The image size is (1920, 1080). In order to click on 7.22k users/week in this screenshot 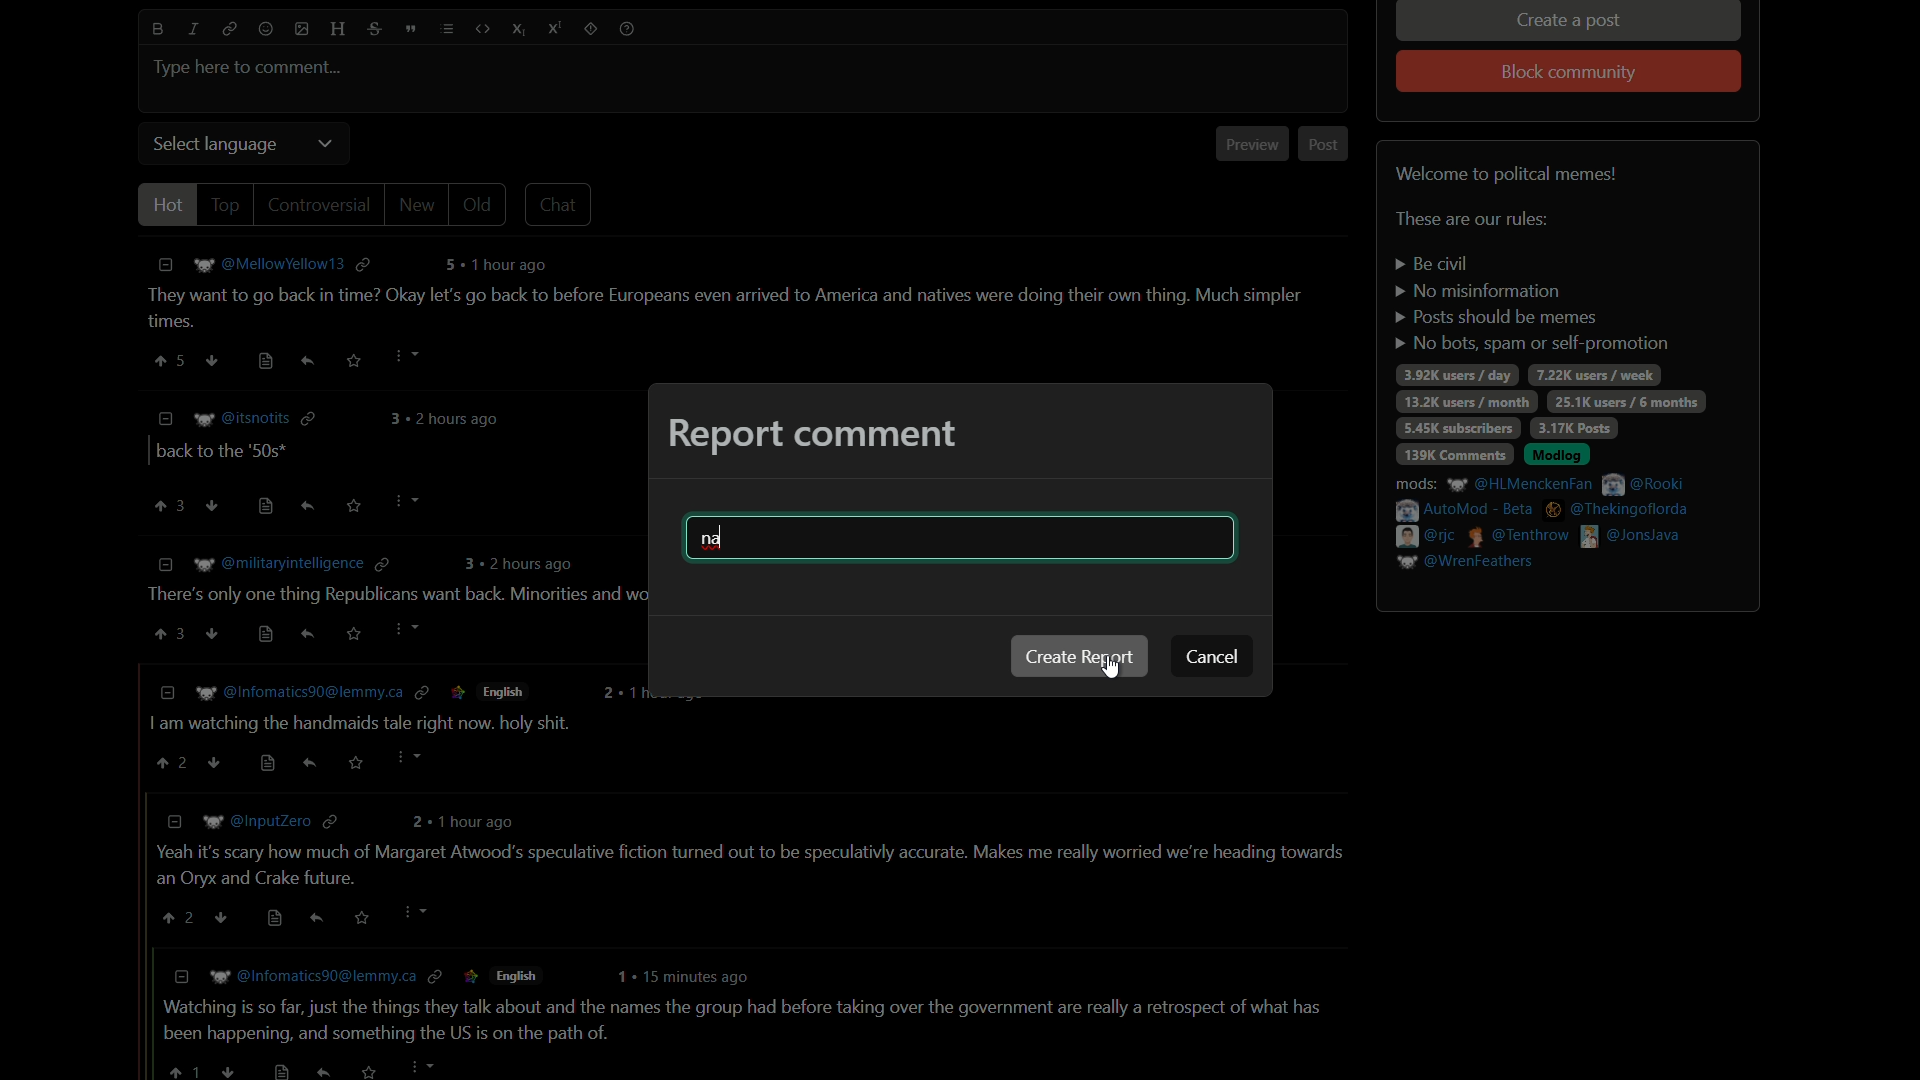, I will do `click(1594, 376)`.